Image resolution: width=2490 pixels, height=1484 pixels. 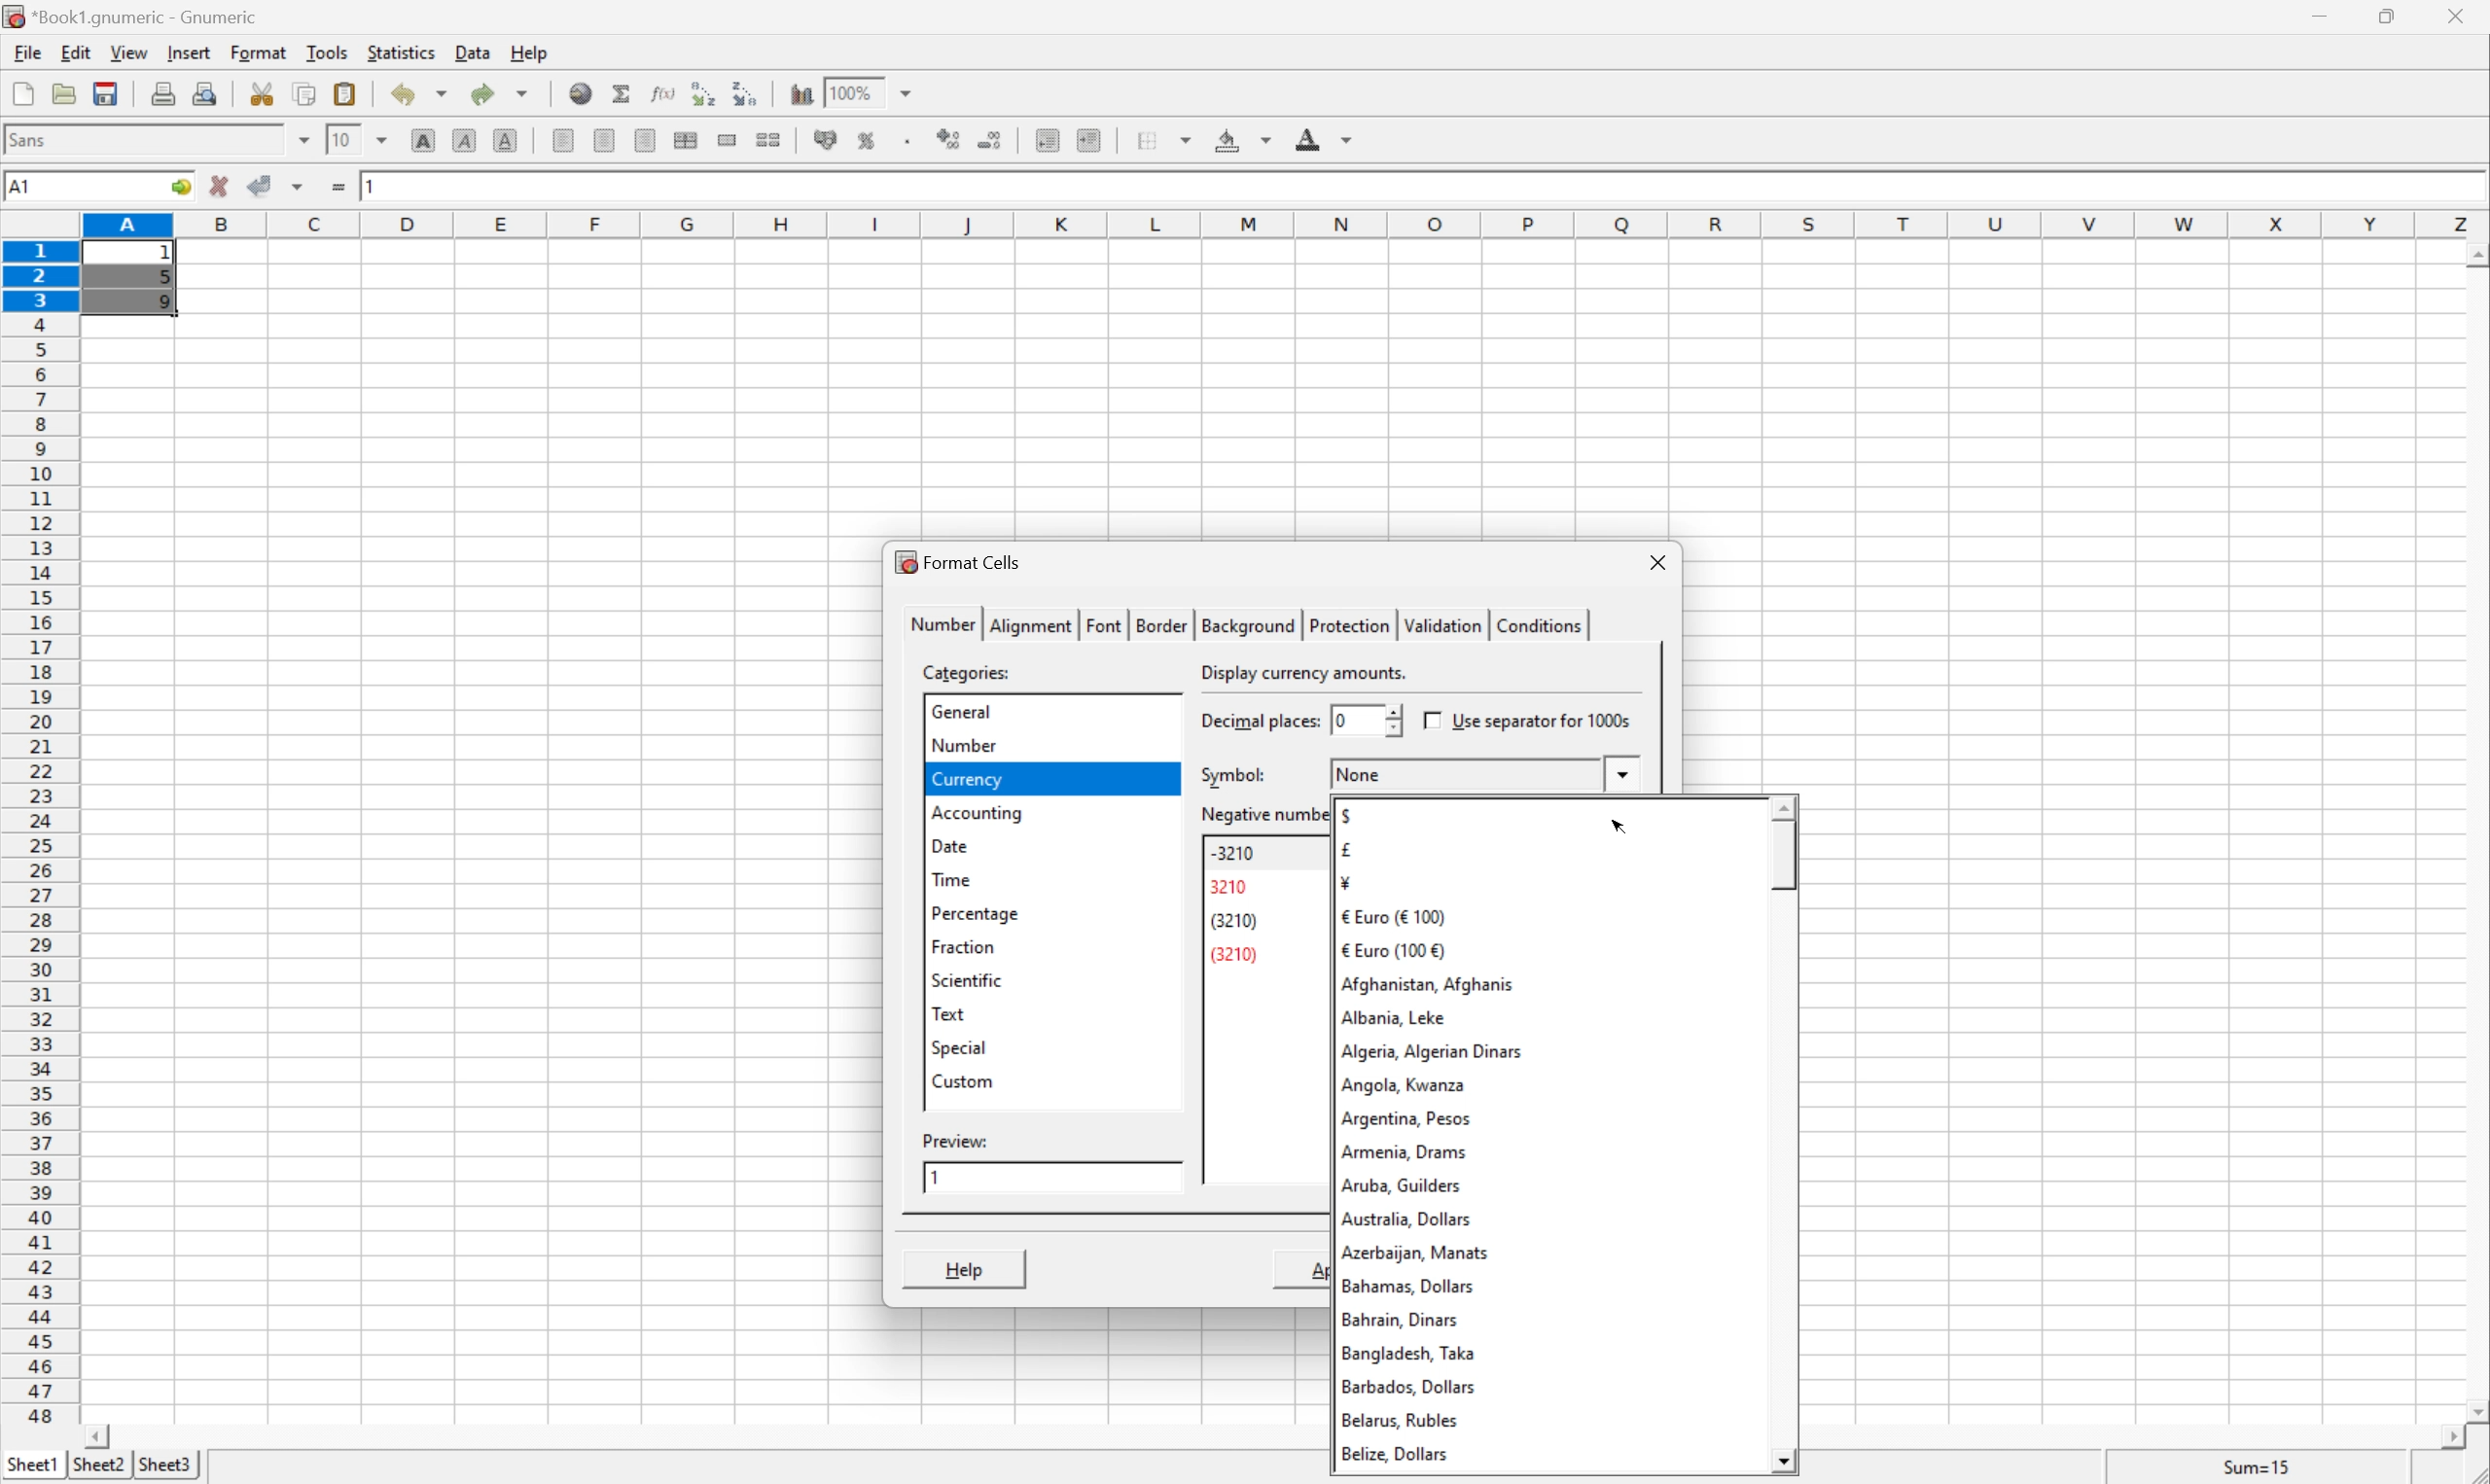 What do you see at coordinates (850, 91) in the screenshot?
I see `100%` at bounding box center [850, 91].